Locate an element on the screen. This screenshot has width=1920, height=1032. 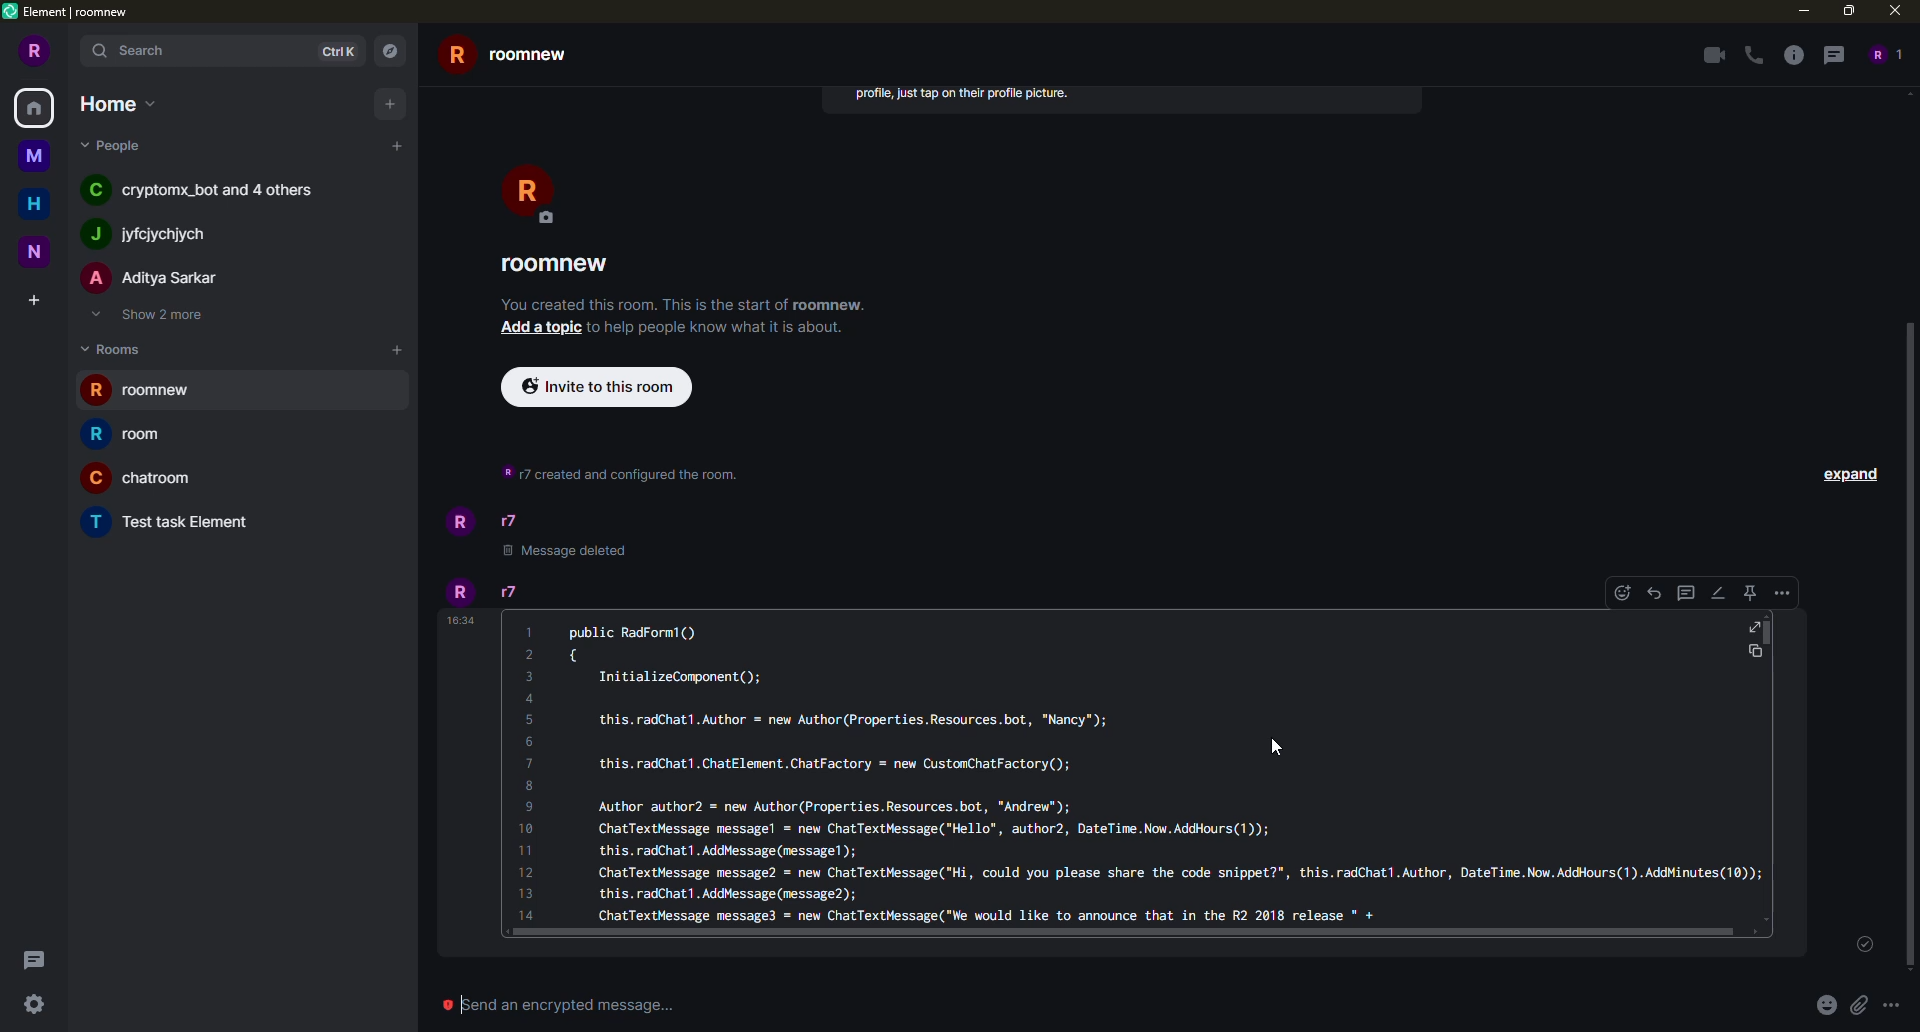
home is located at coordinates (36, 109).